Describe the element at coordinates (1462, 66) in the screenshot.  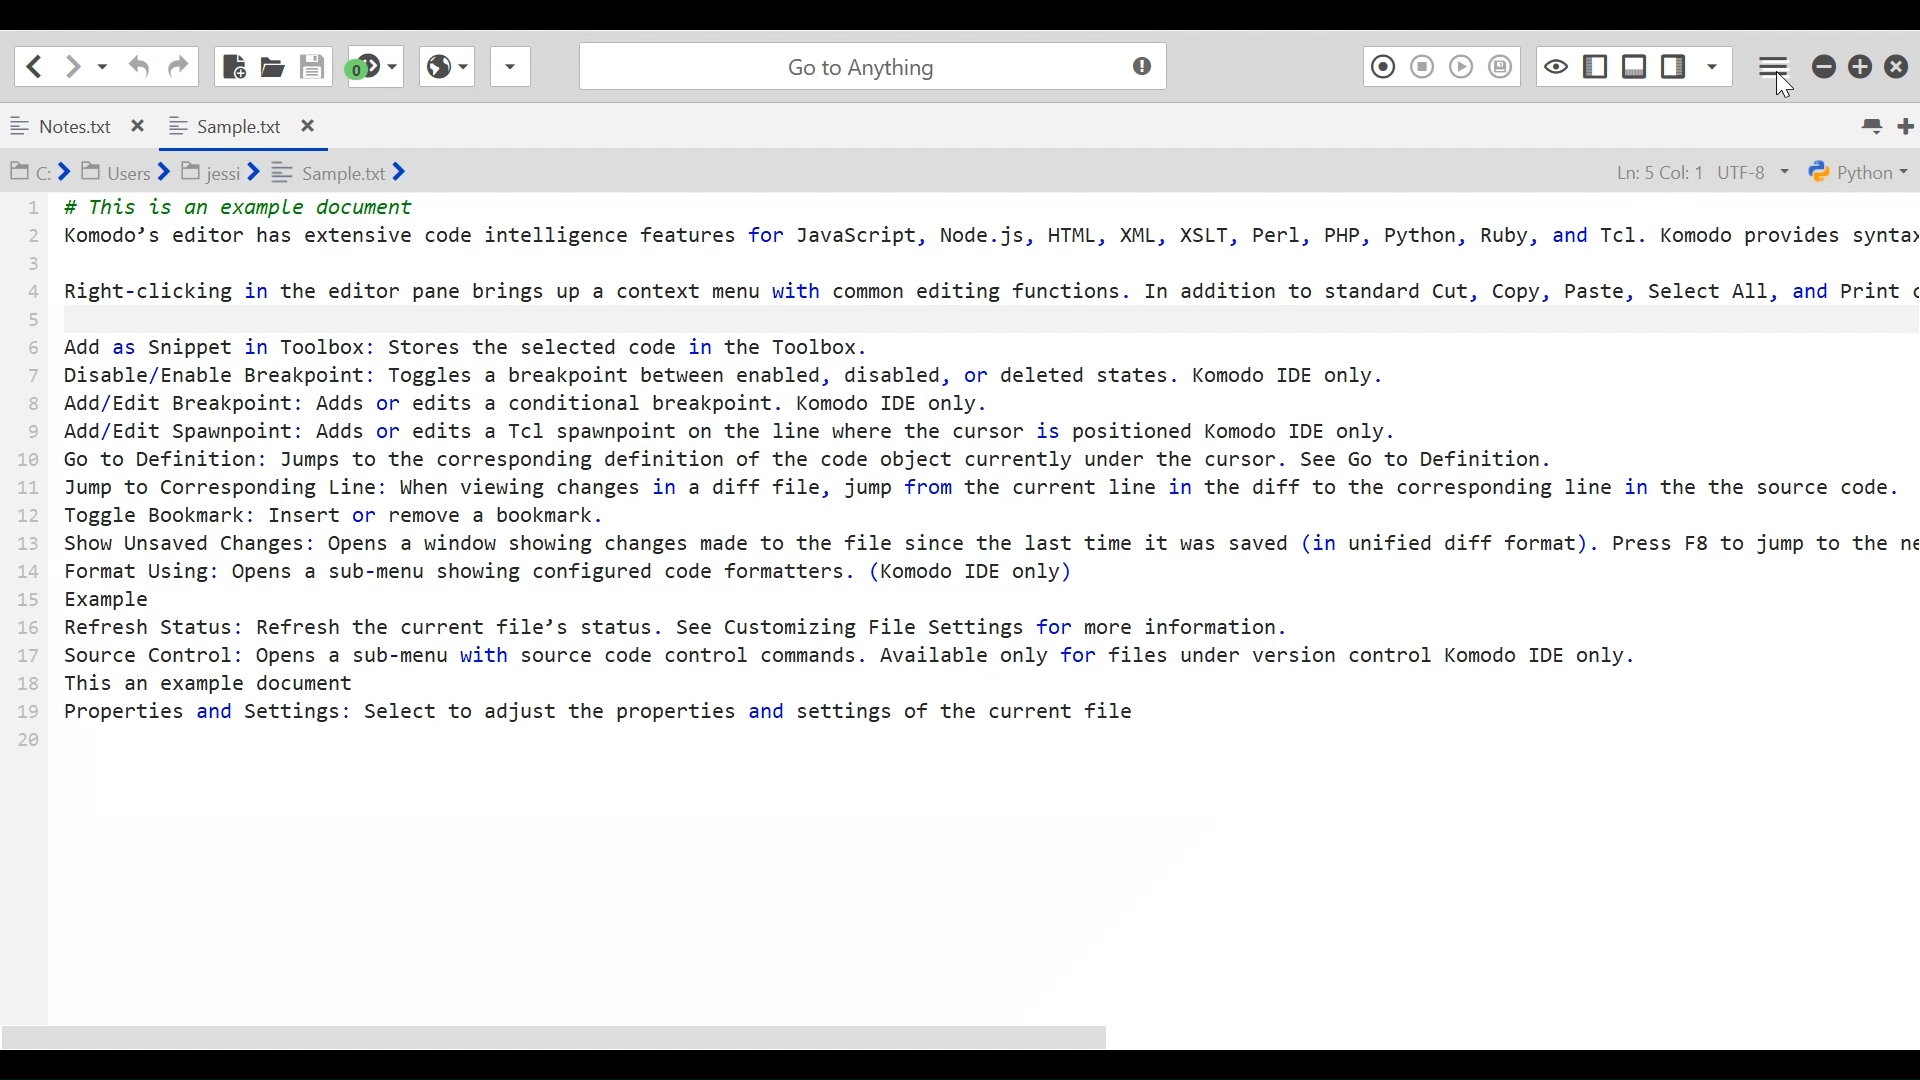
I see `Play Last Macro` at that location.